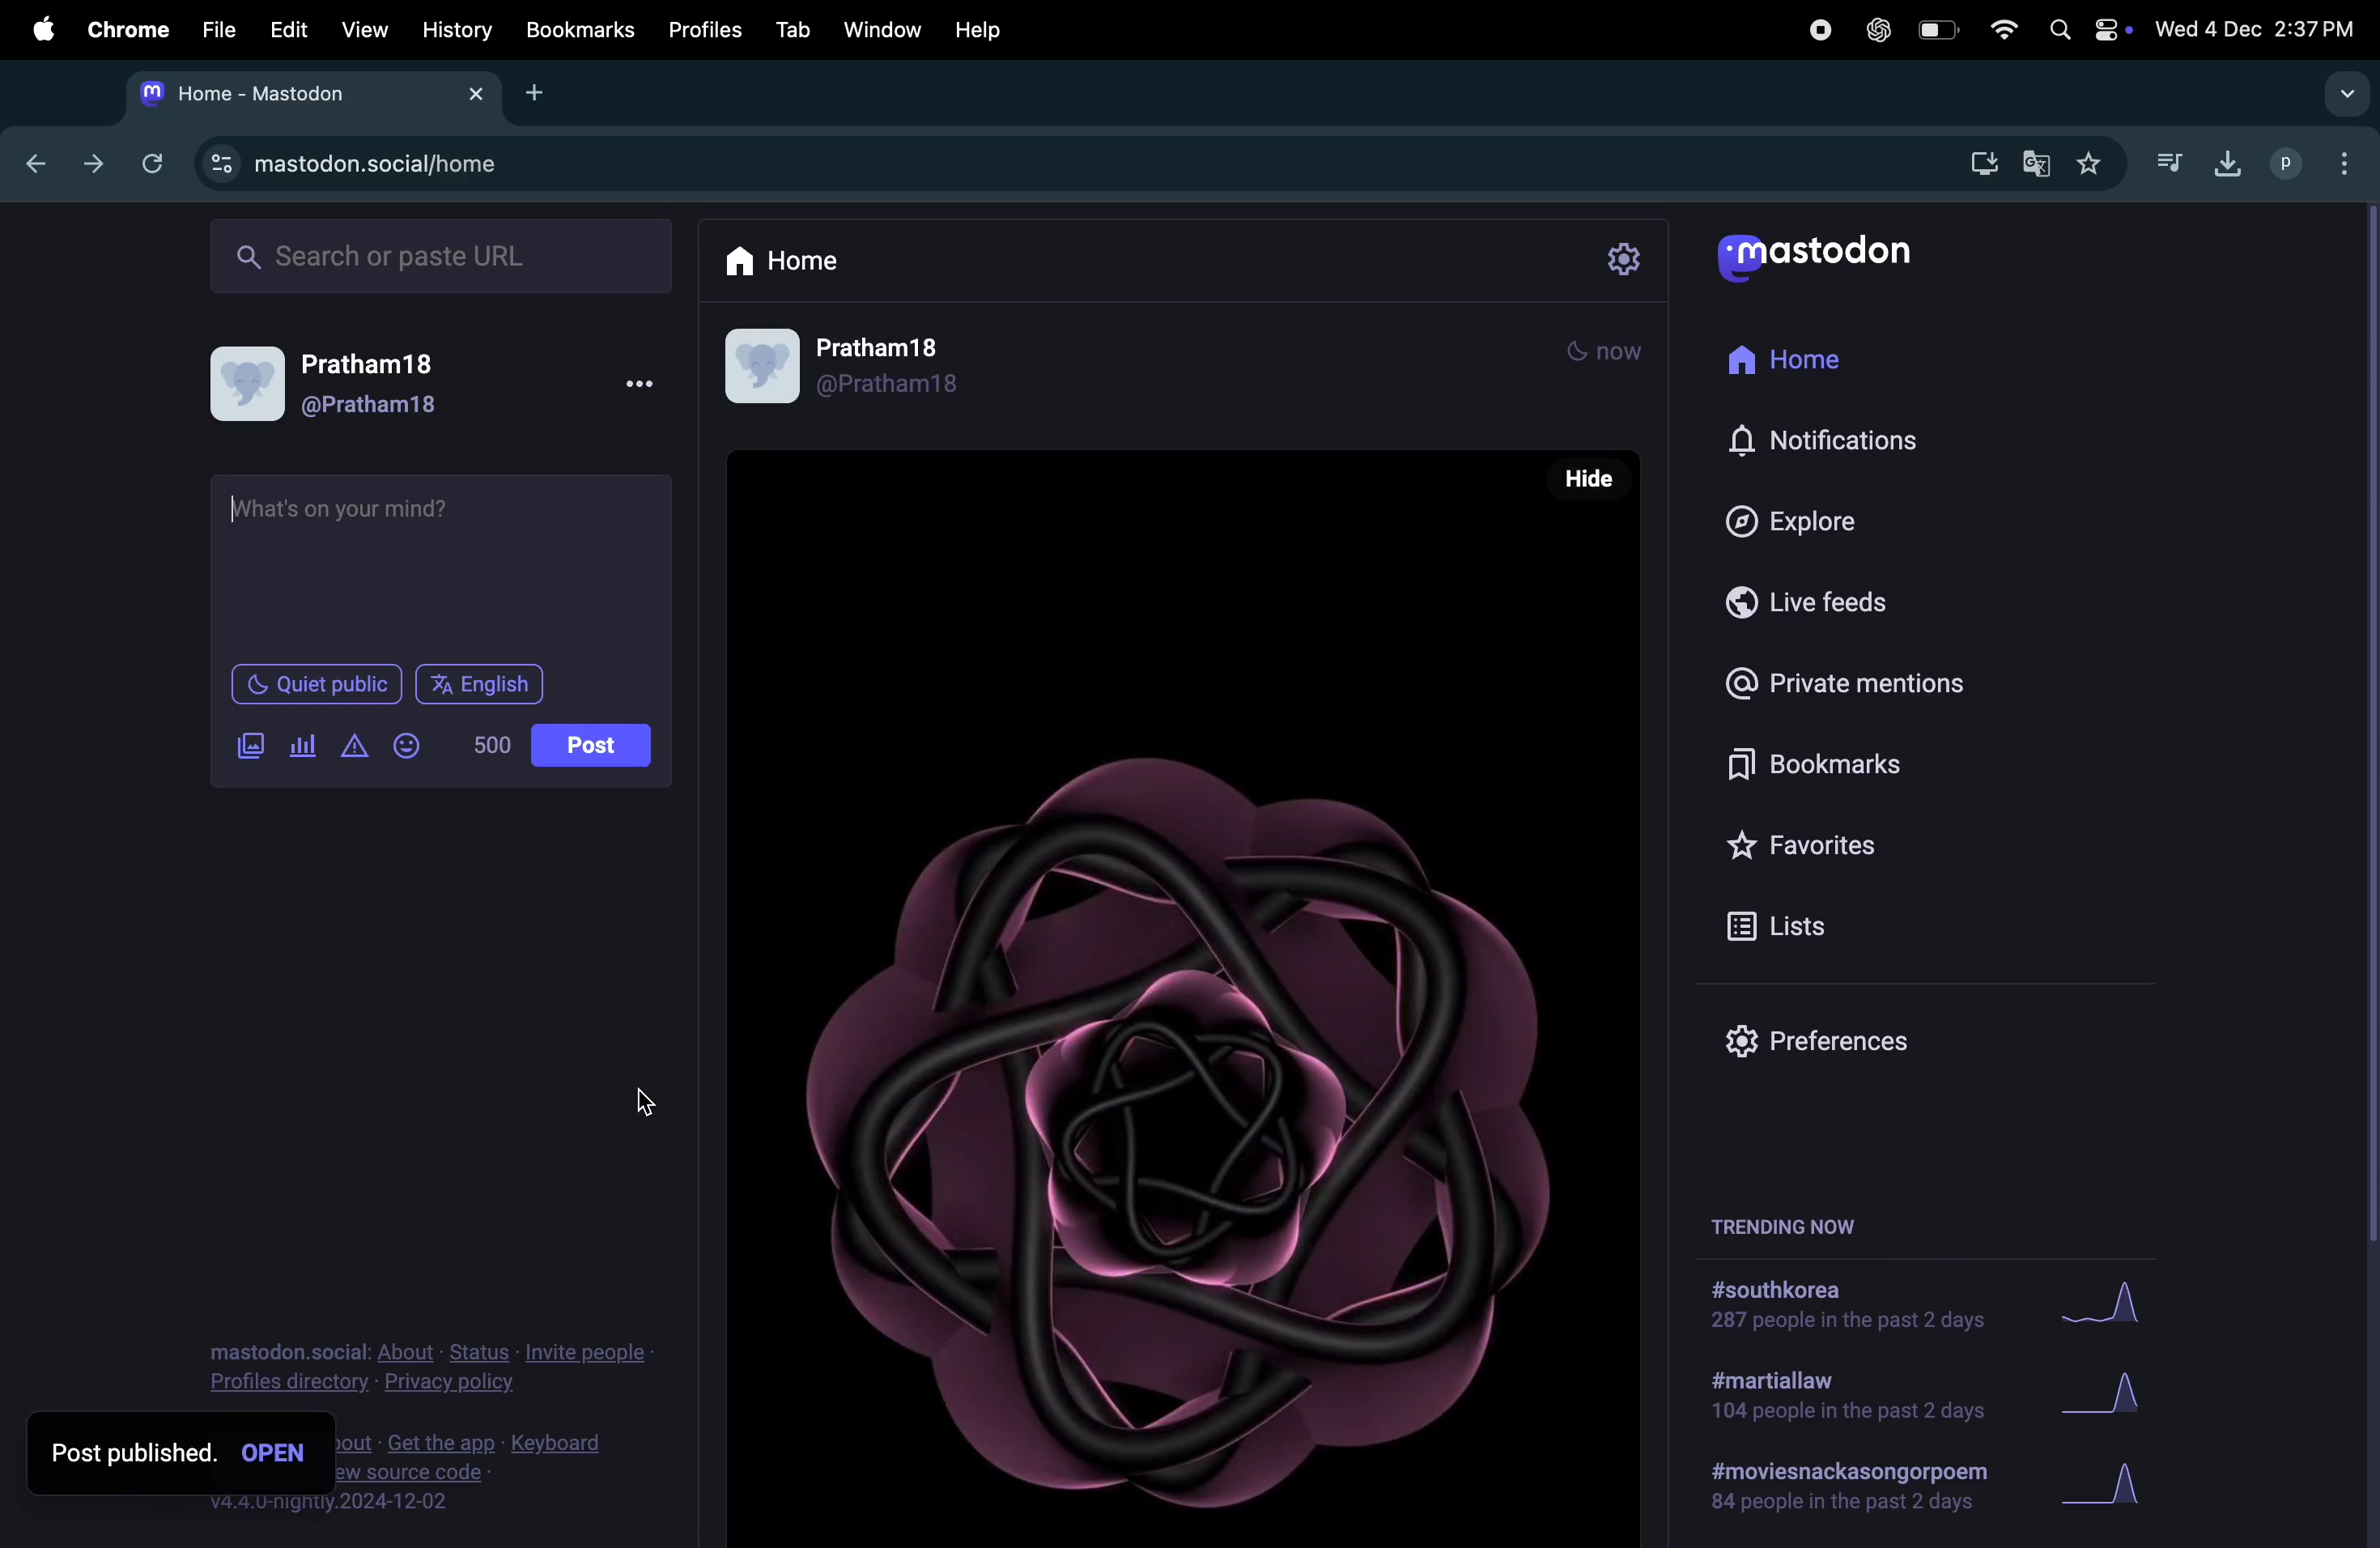 The height and width of the screenshot is (1548, 2380). Describe the element at coordinates (2111, 1486) in the screenshot. I see `Graph` at that location.